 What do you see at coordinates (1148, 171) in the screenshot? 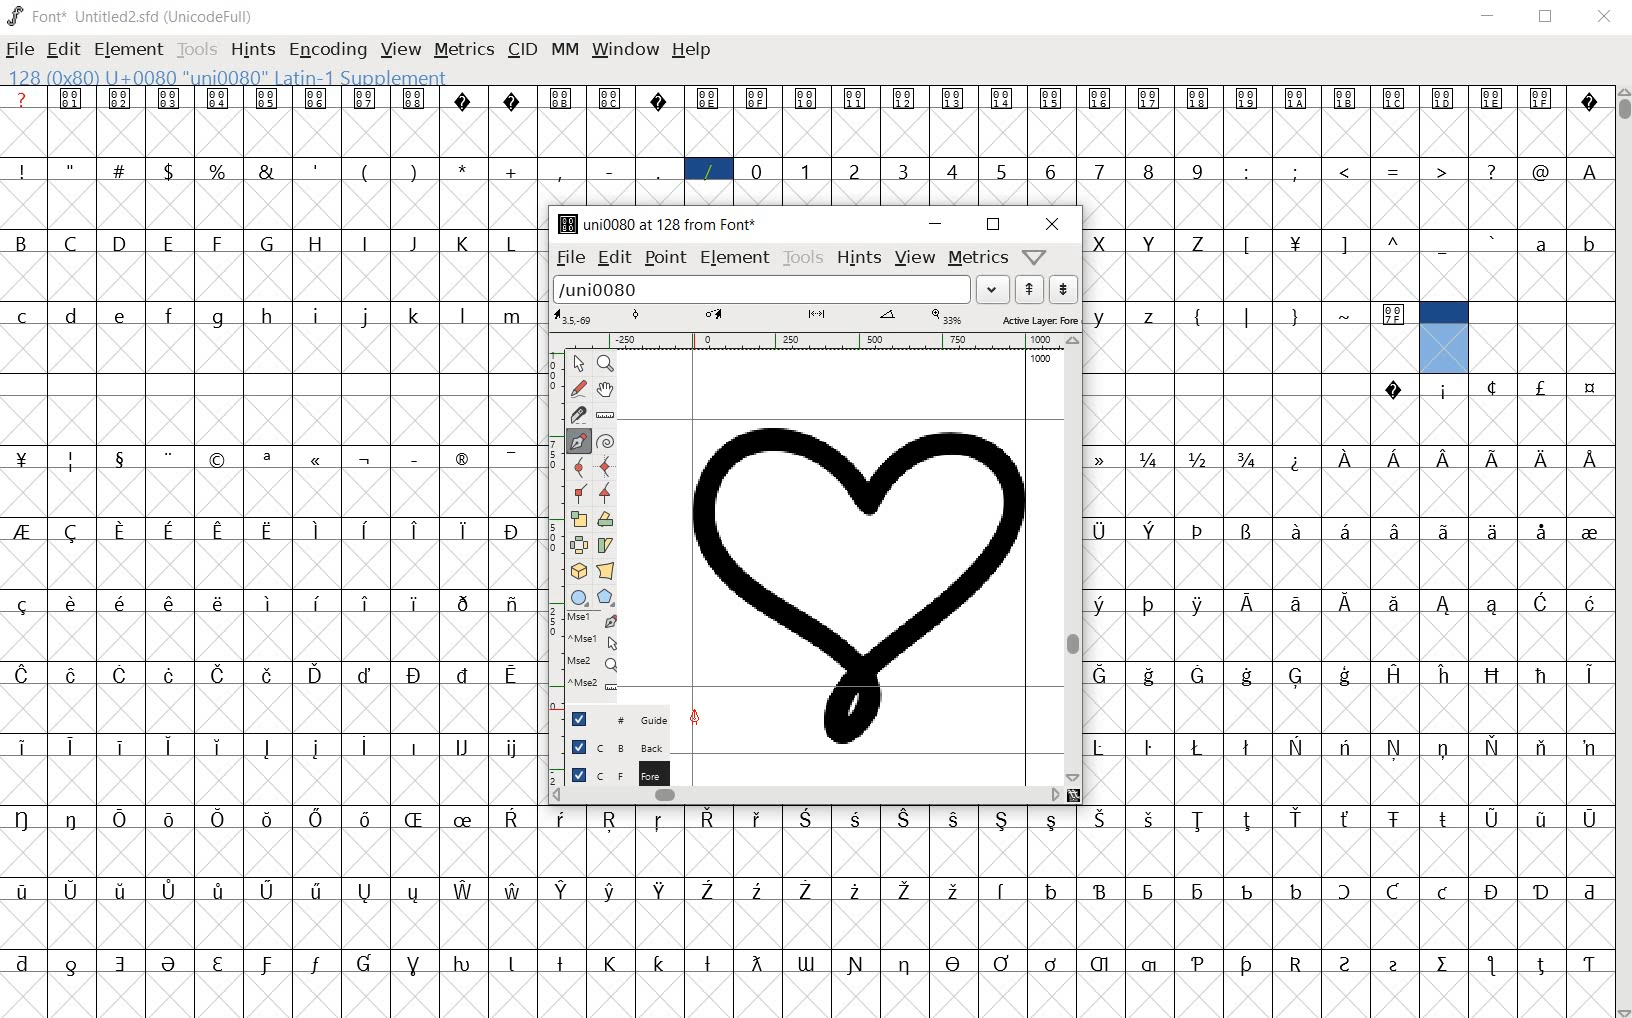
I see `glyph` at bounding box center [1148, 171].